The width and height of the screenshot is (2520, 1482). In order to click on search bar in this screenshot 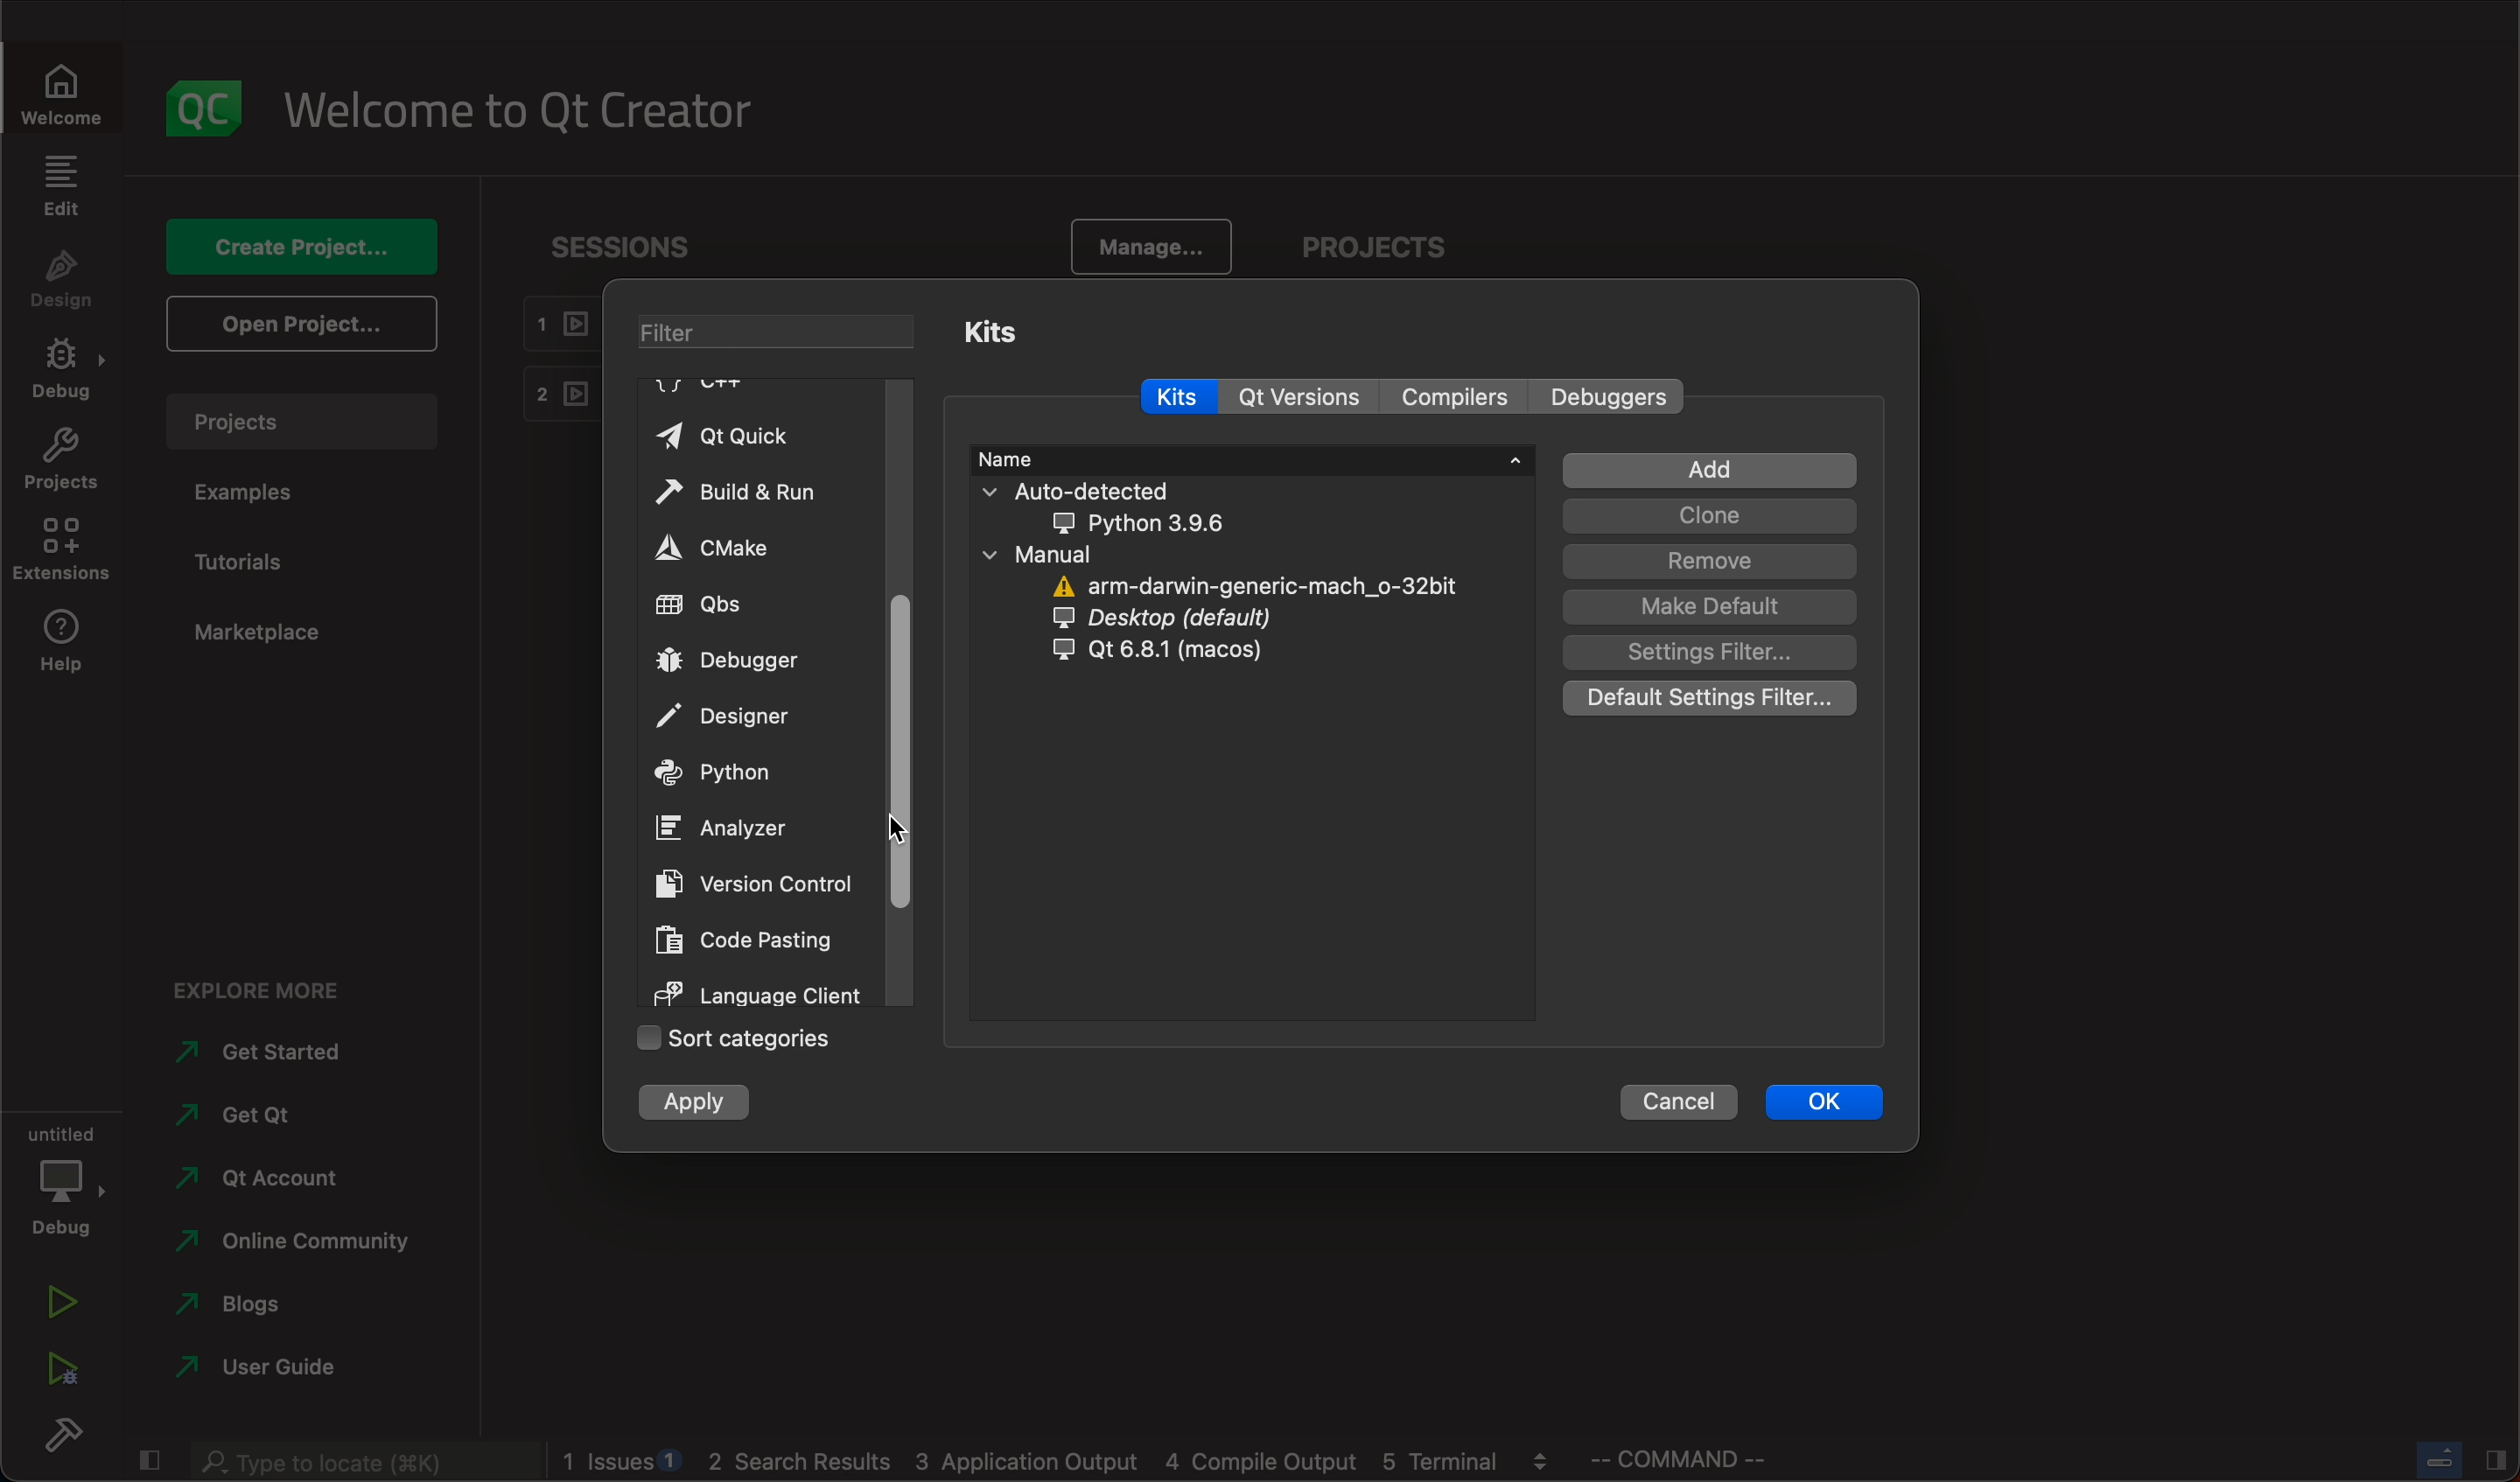, I will do `click(360, 1461)`.